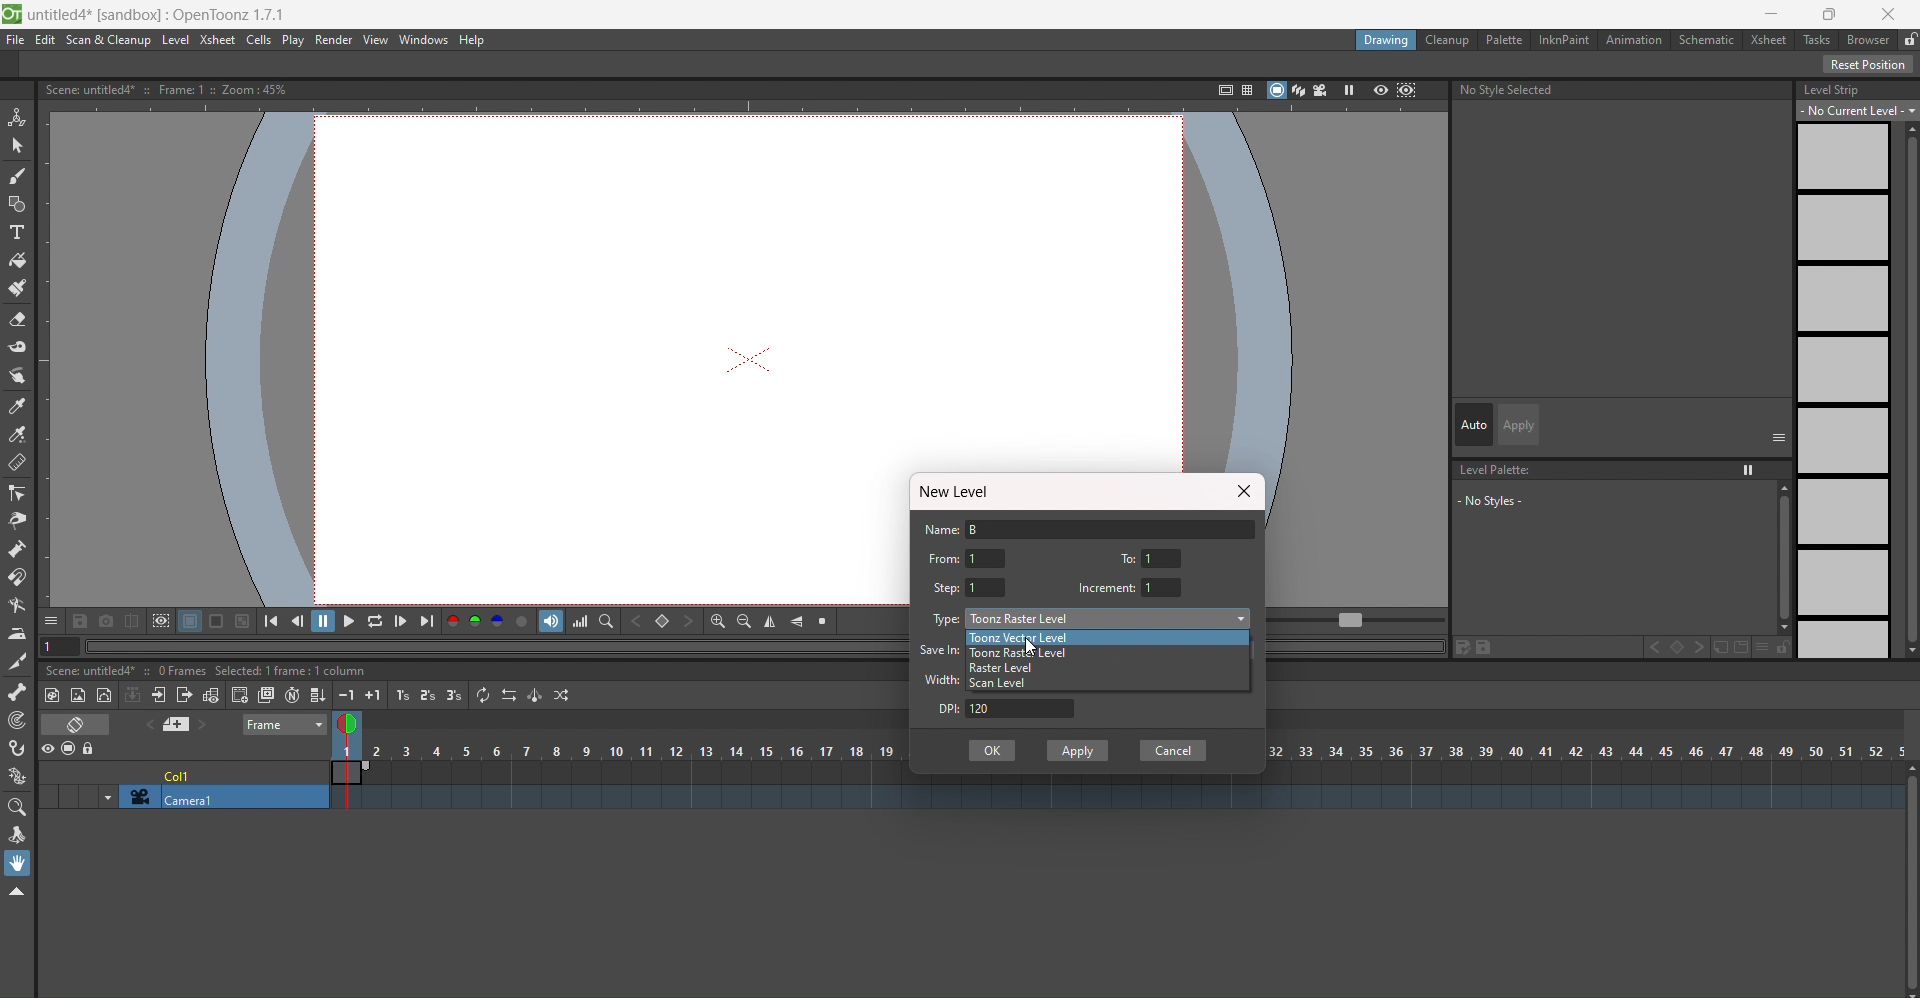  What do you see at coordinates (217, 798) in the screenshot?
I see `camera1` at bounding box center [217, 798].